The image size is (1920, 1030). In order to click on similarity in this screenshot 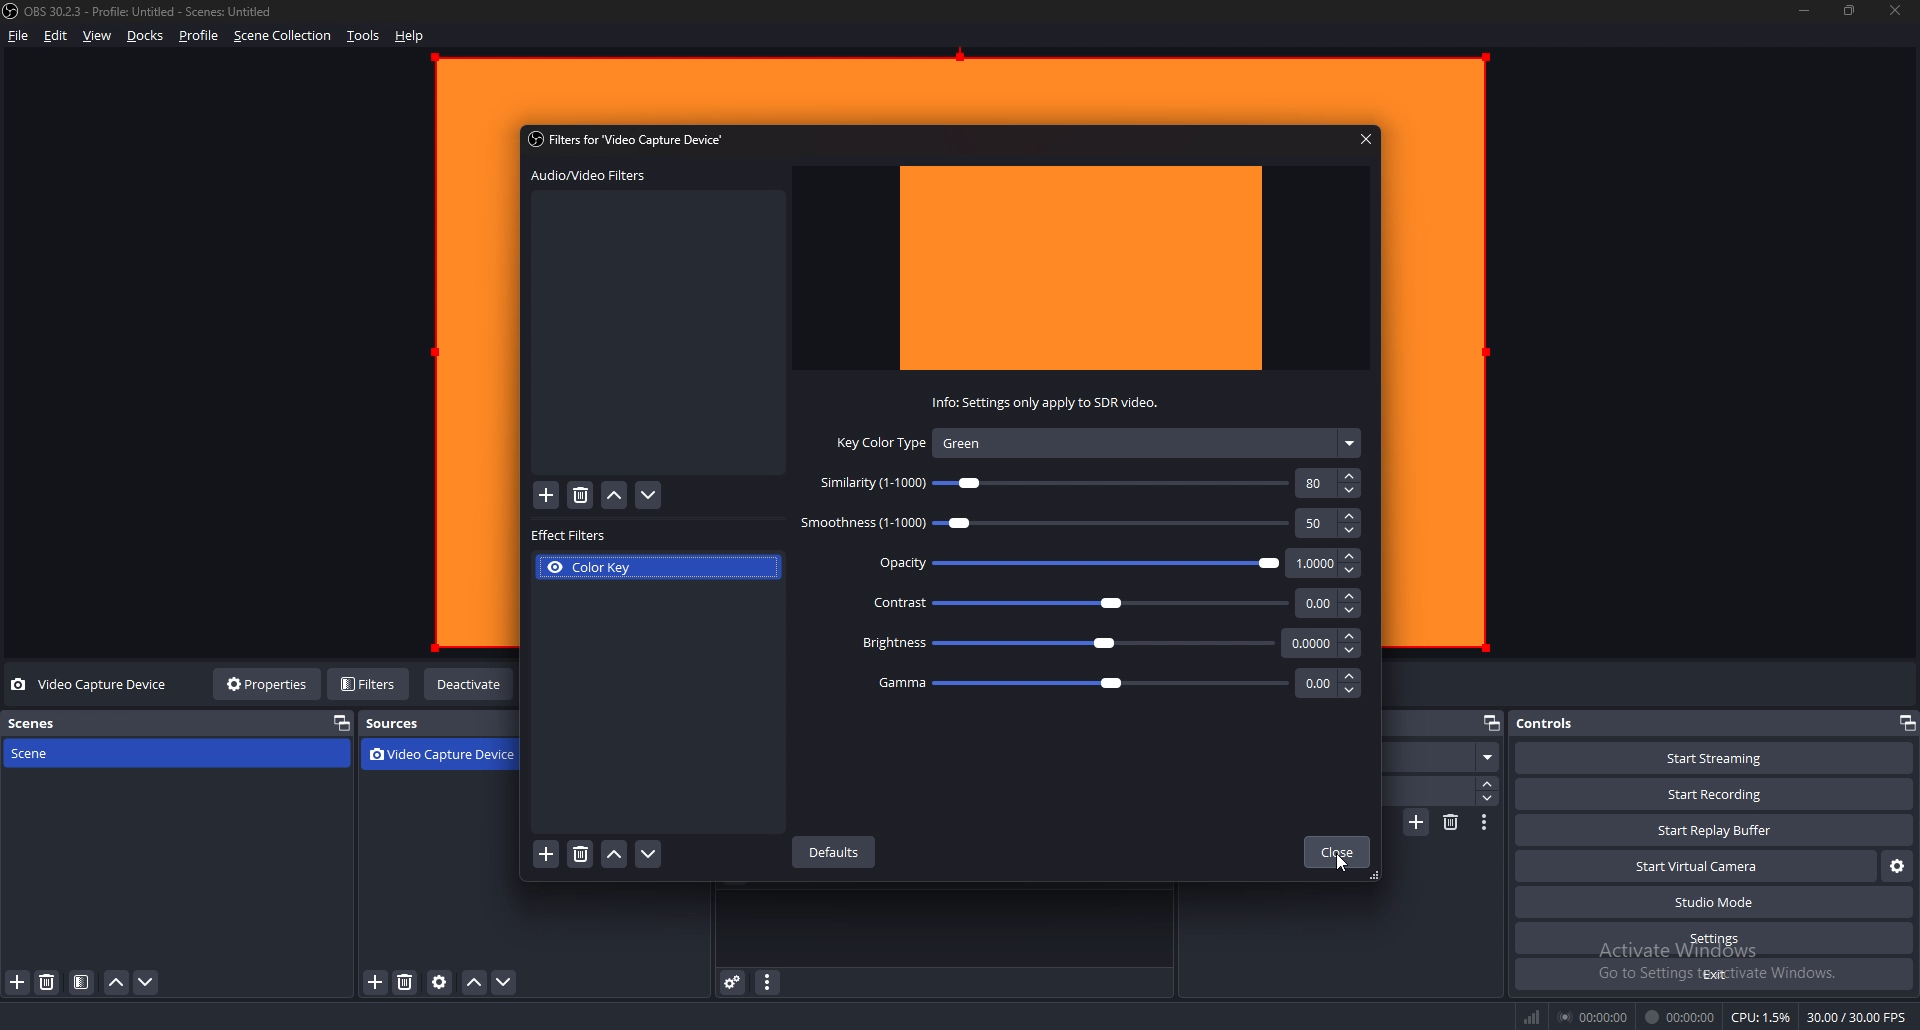, I will do `click(1085, 483)`.